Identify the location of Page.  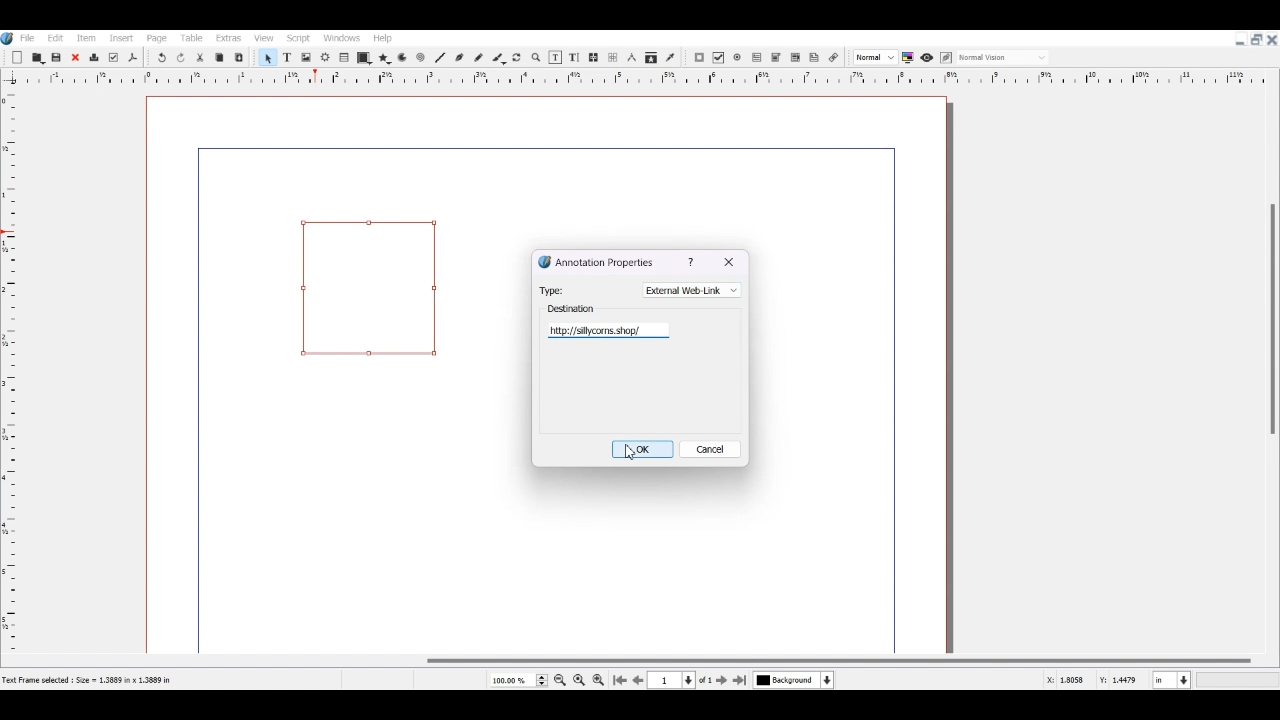
(157, 38).